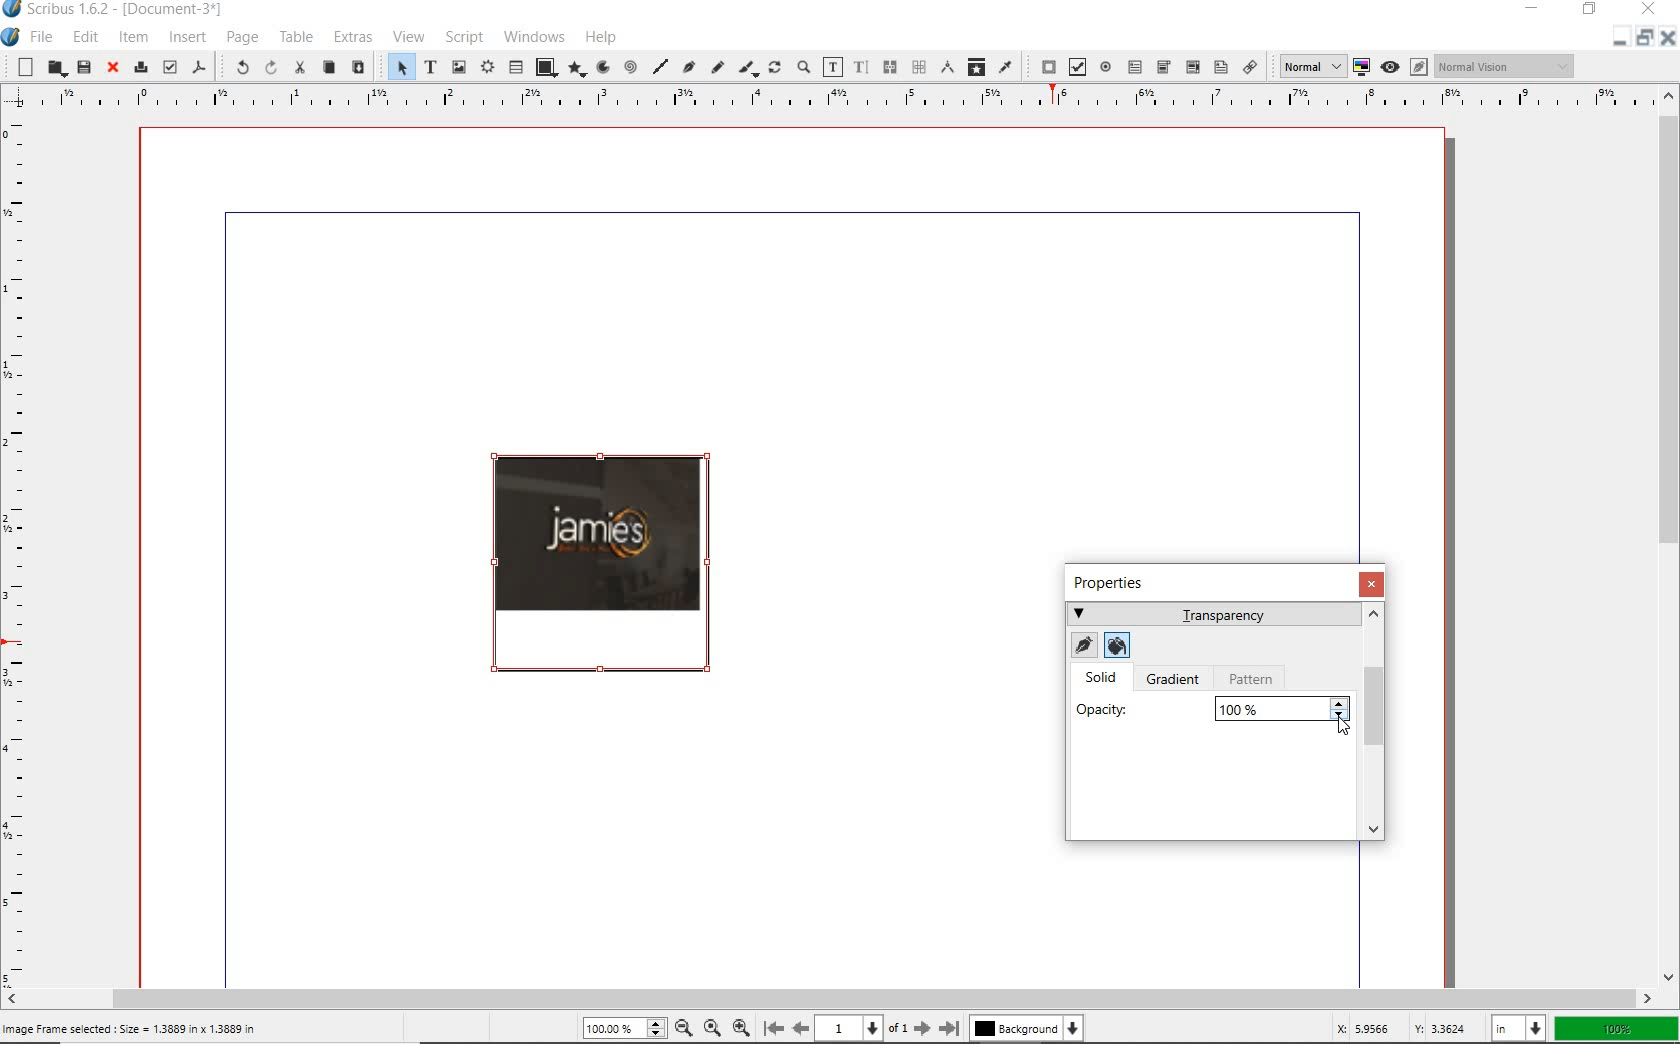 Image resolution: width=1680 pixels, height=1044 pixels. I want to click on INSERT, so click(188, 38).